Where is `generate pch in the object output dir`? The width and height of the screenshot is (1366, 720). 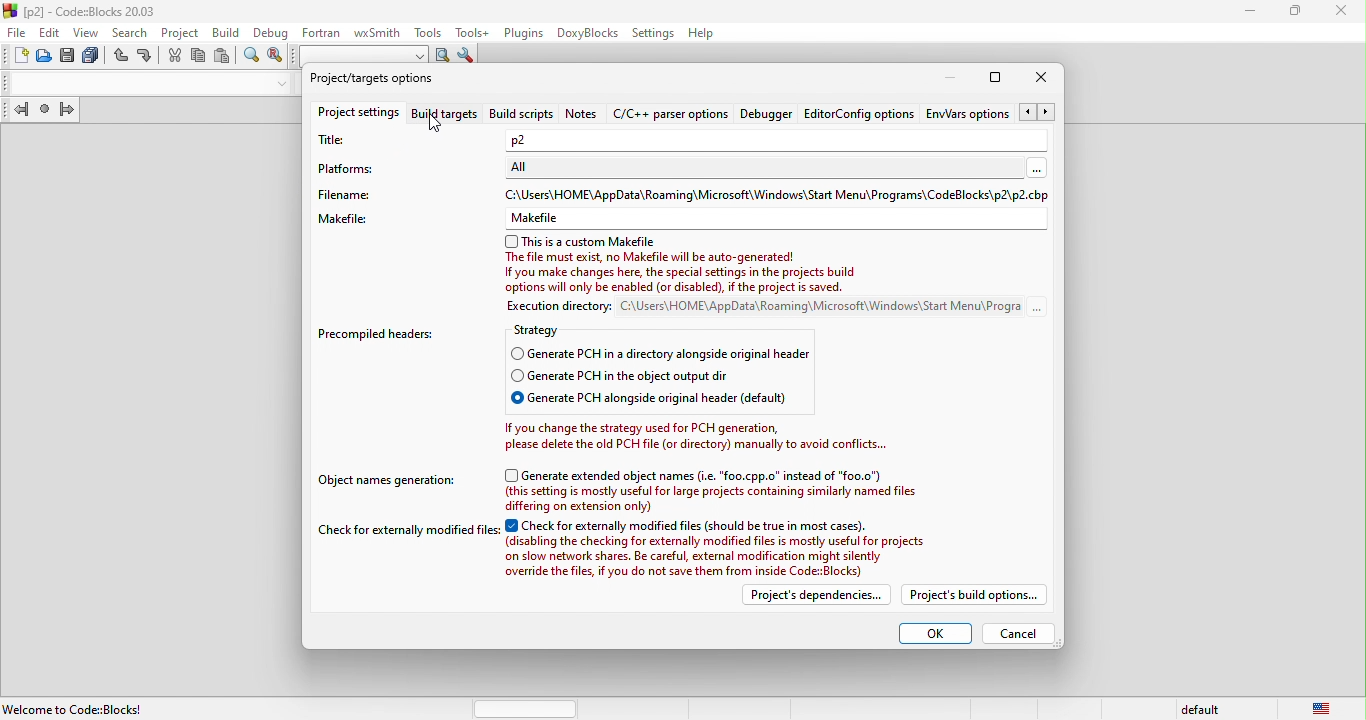
generate pch in the object output dir is located at coordinates (647, 378).